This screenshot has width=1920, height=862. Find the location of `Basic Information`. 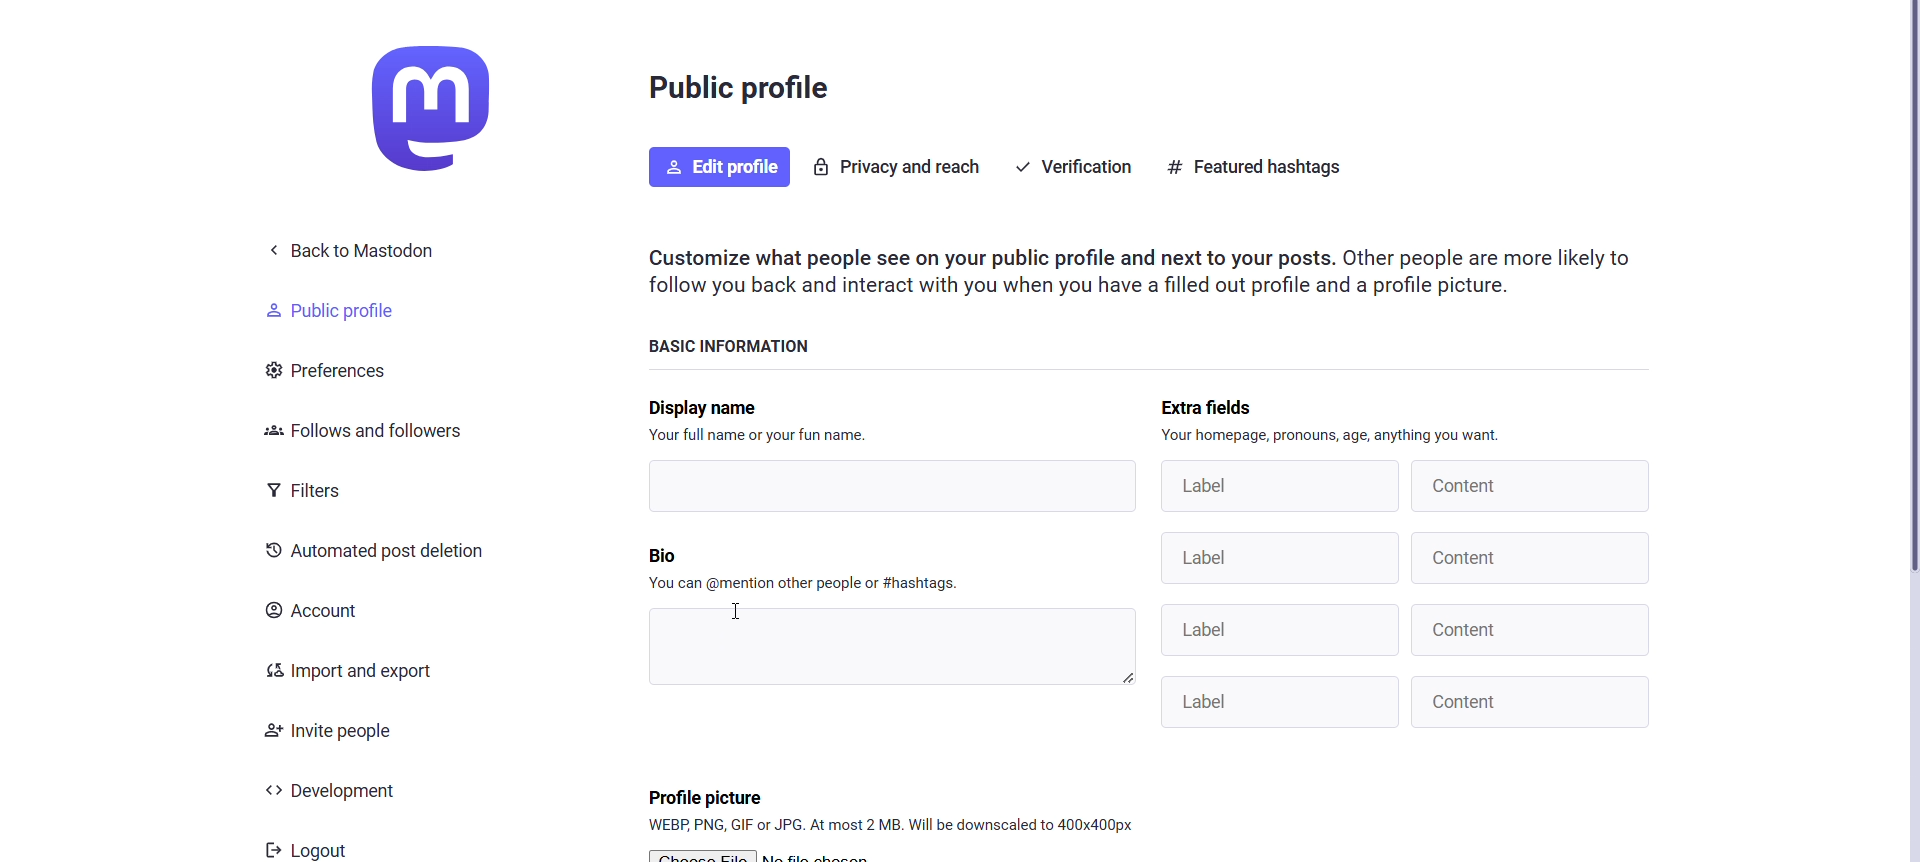

Basic Information is located at coordinates (740, 344).